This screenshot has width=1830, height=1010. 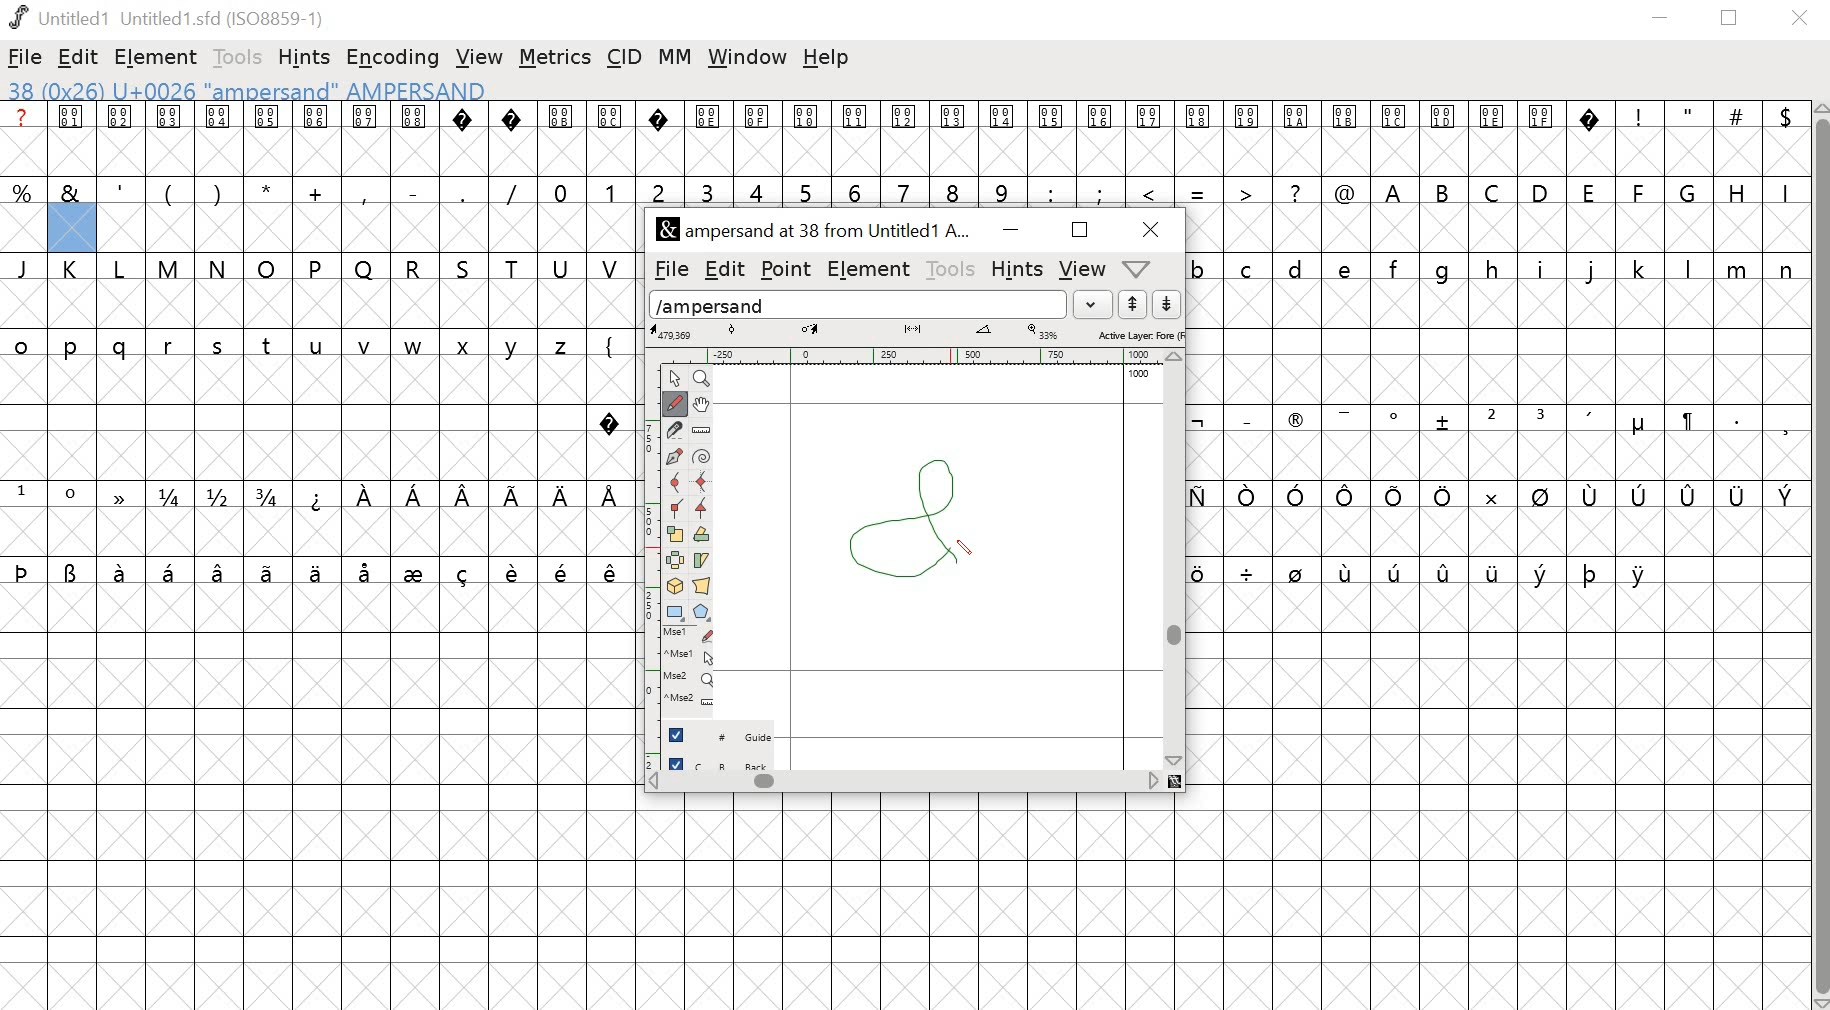 What do you see at coordinates (1101, 137) in the screenshot?
I see `0016` at bounding box center [1101, 137].